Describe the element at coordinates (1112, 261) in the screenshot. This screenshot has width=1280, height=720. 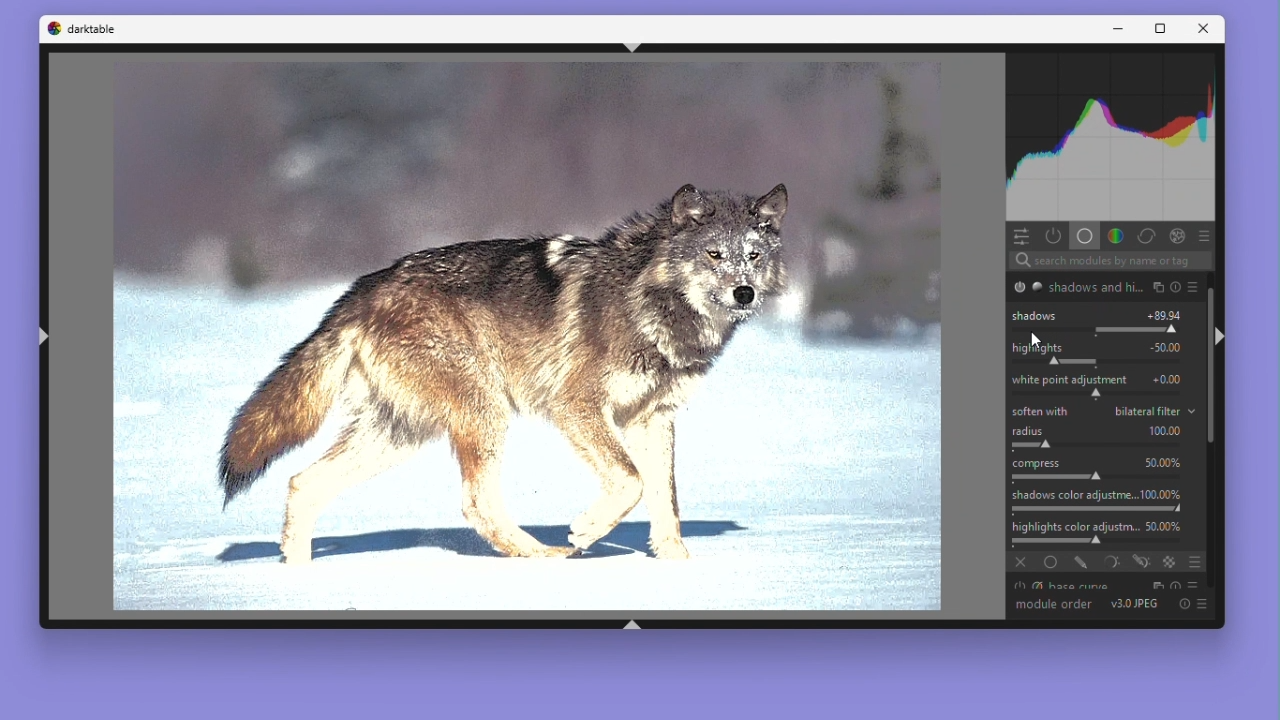
I see `Search bar` at that location.